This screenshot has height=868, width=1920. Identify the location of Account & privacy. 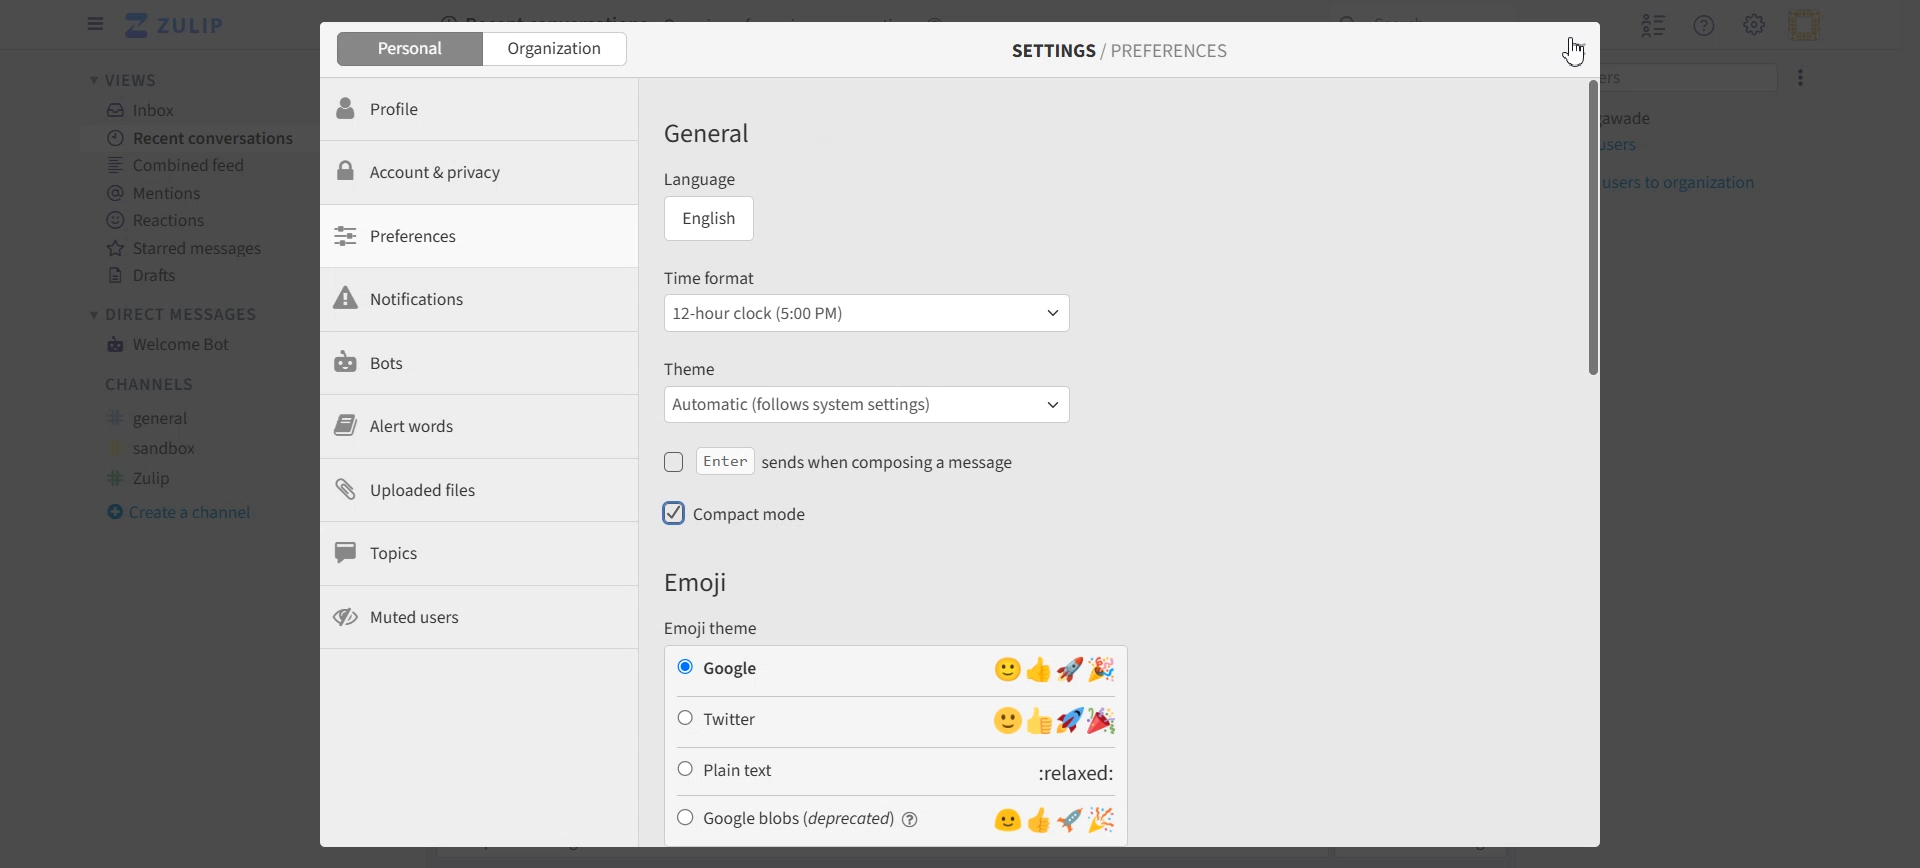
(477, 180).